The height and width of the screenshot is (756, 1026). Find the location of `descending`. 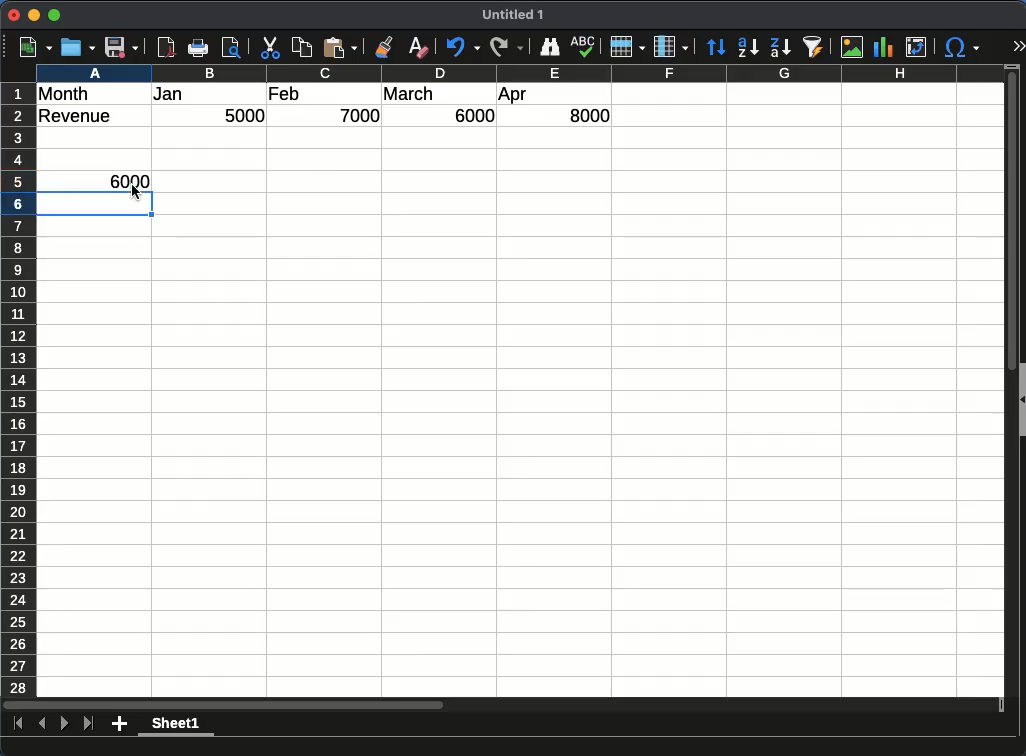

descending is located at coordinates (782, 47).